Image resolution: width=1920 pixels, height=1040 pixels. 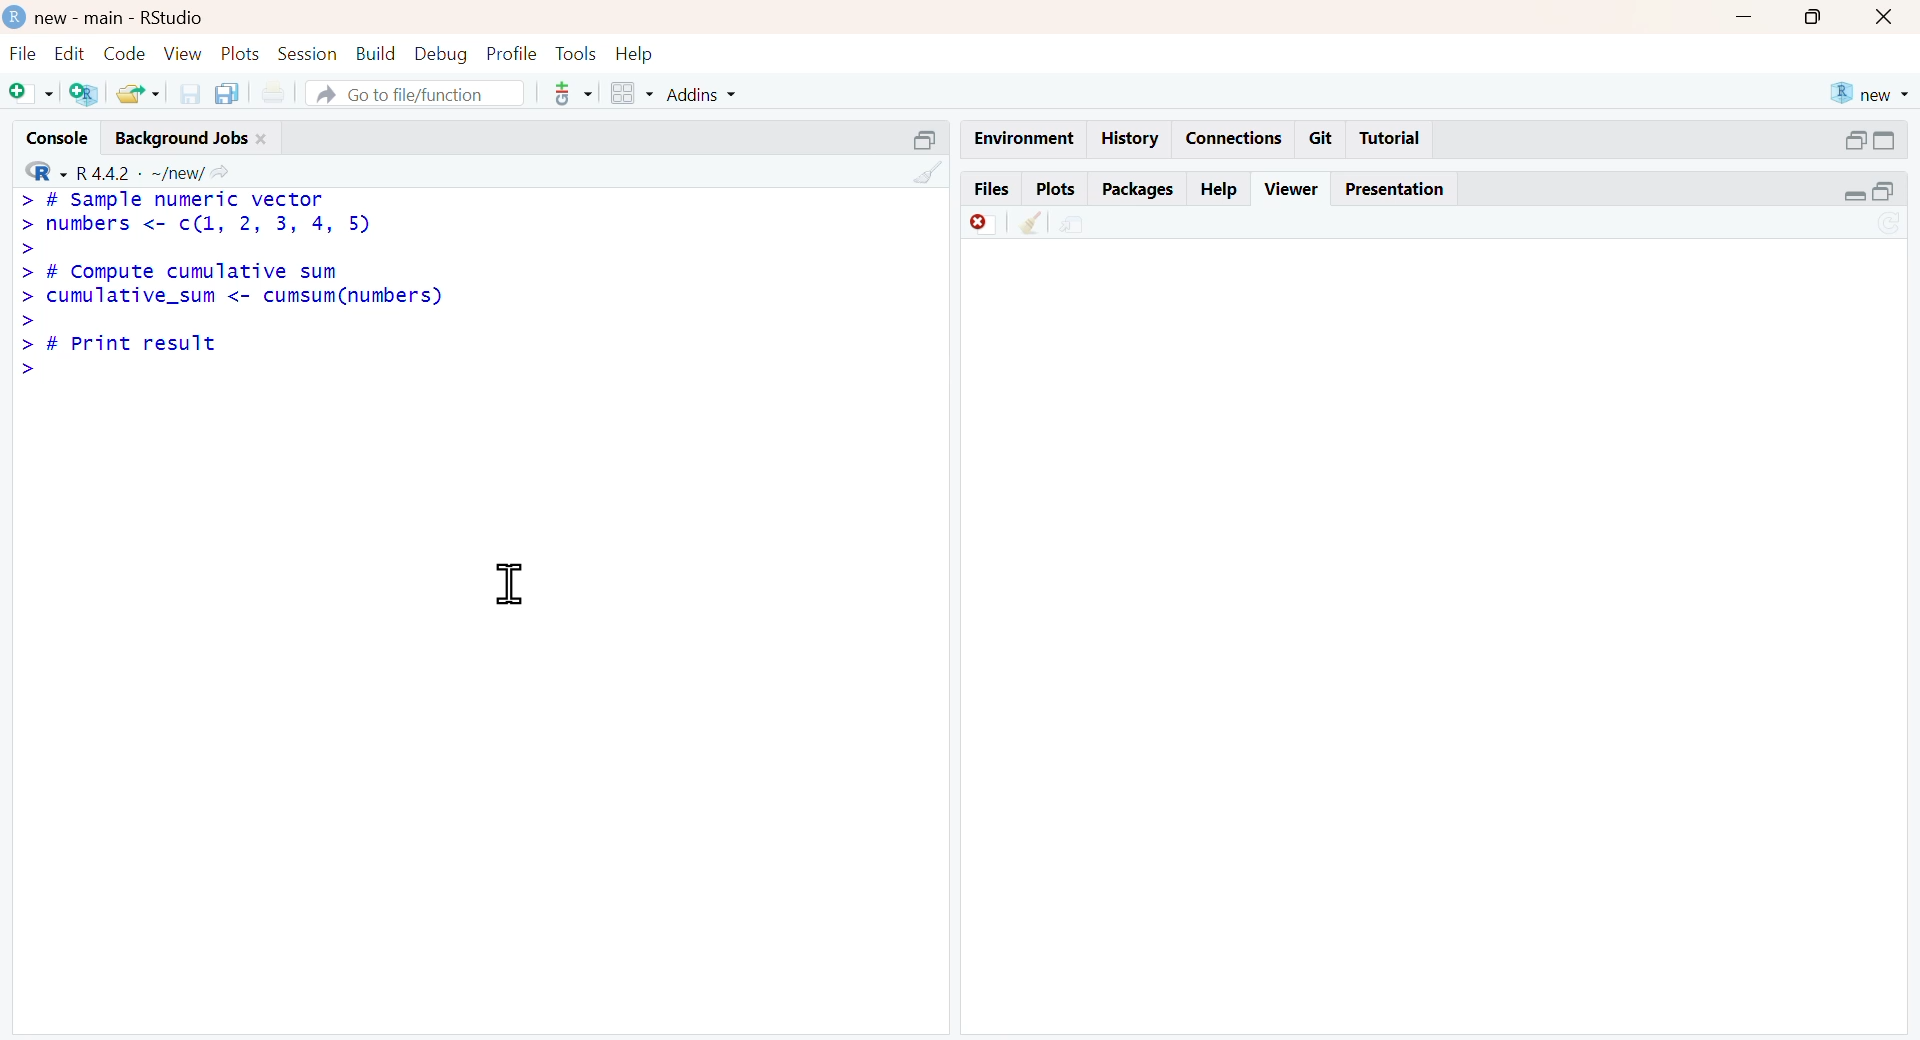 What do you see at coordinates (26, 53) in the screenshot?
I see `file` at bounding box center [26, 53].